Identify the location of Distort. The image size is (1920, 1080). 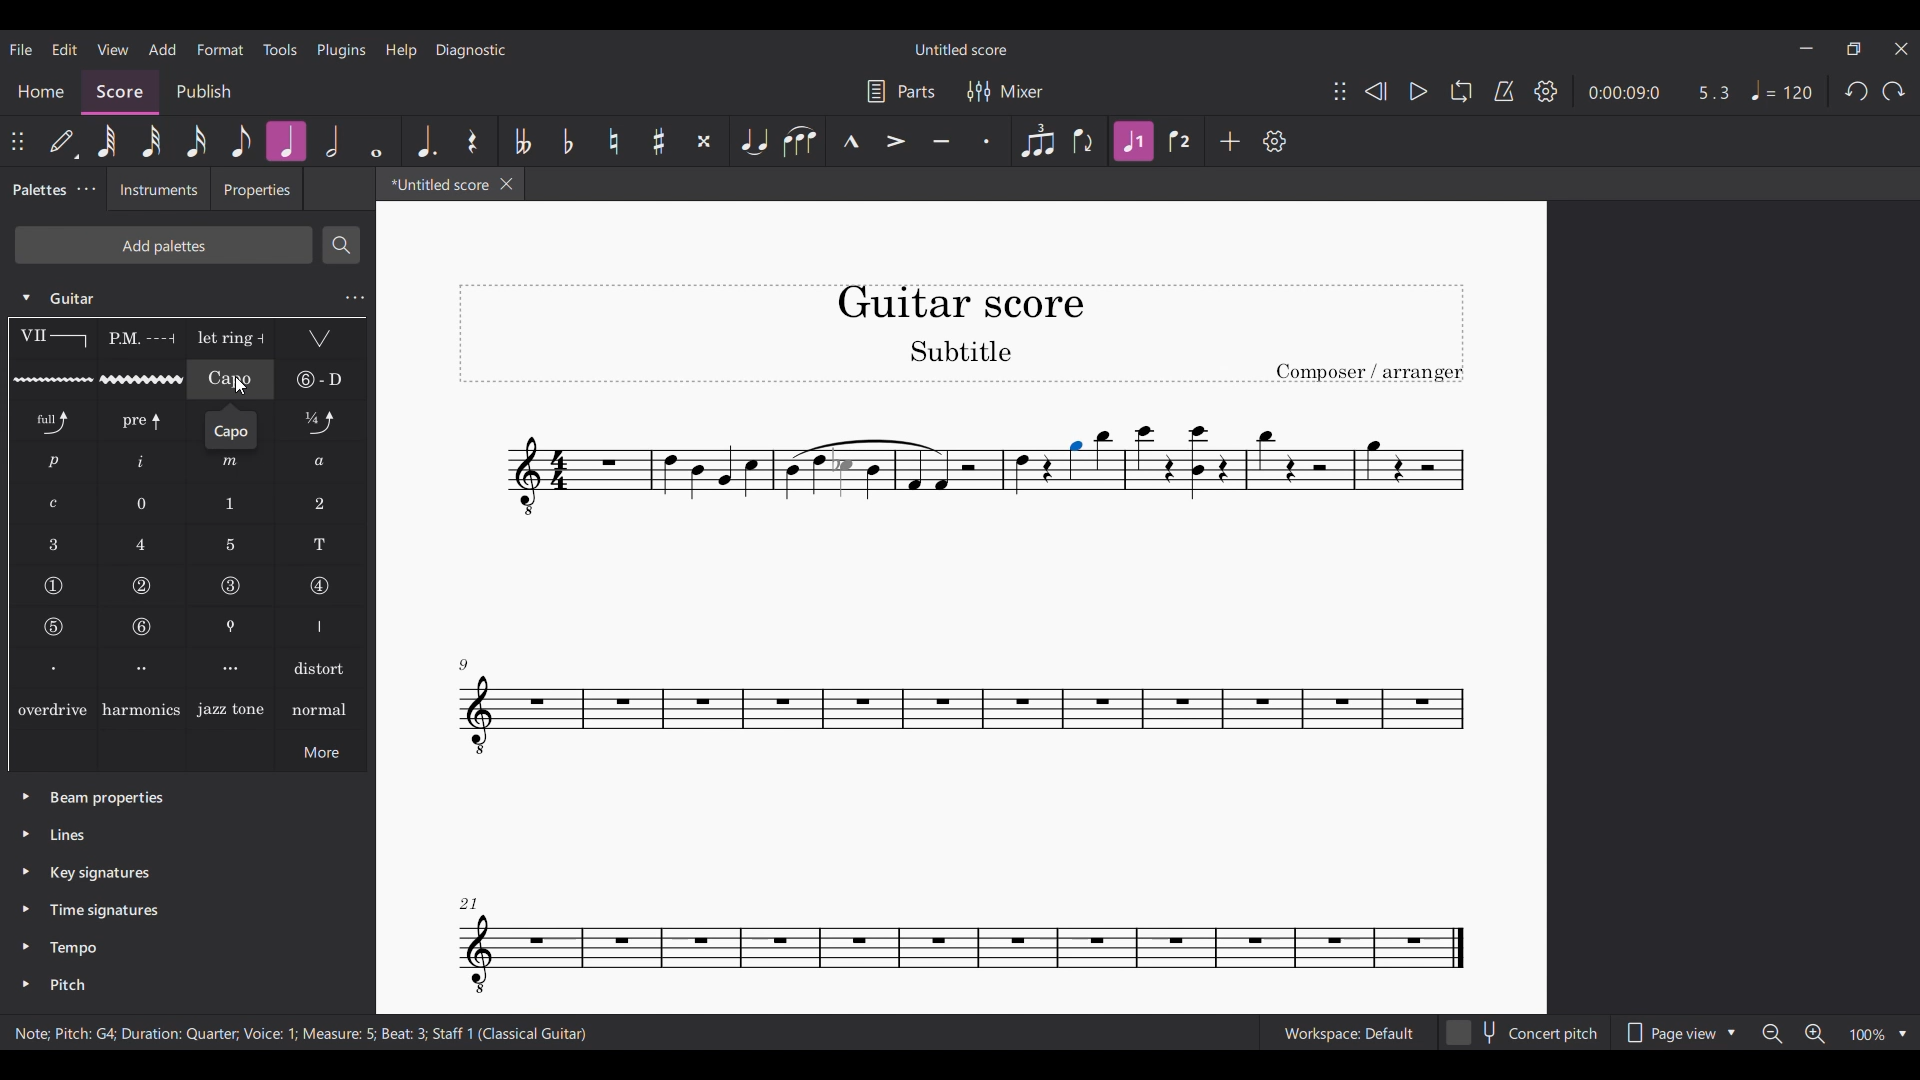
(322, 667).